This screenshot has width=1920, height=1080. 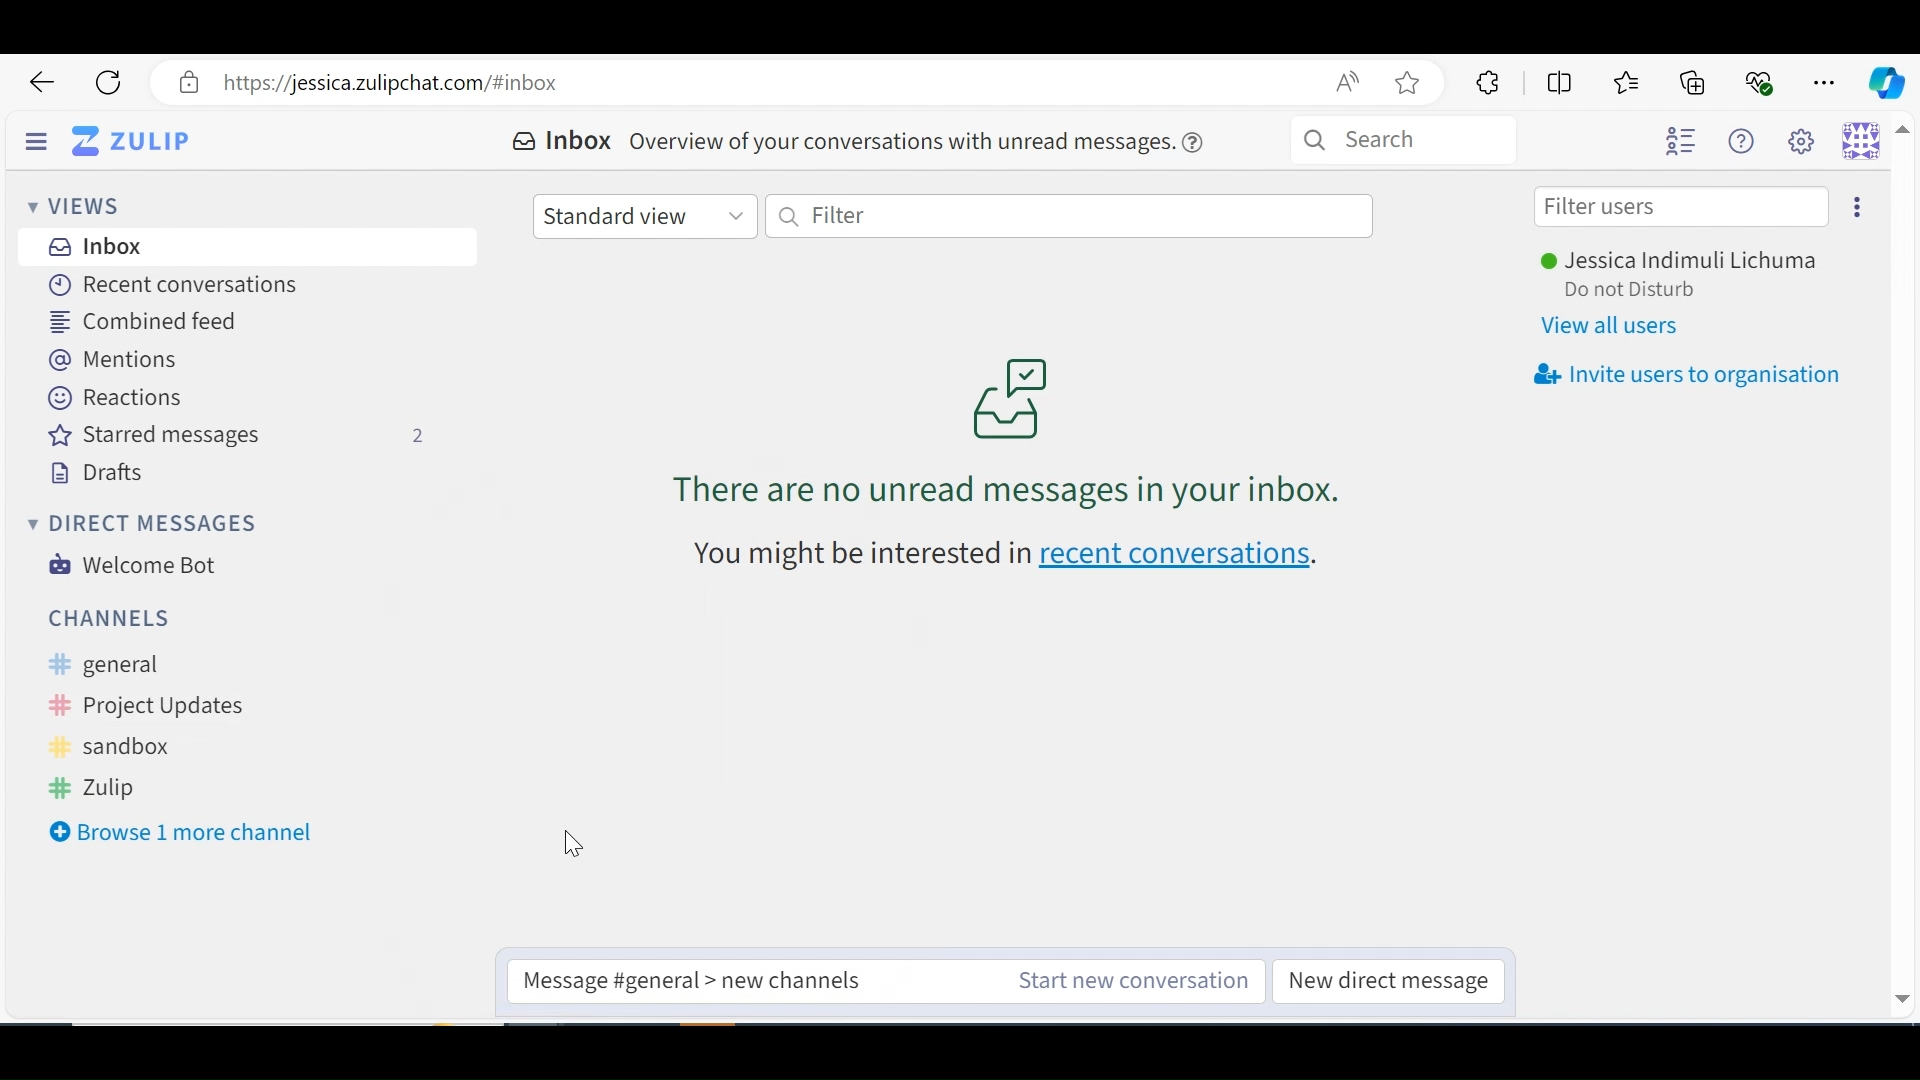 I want to click on Inbox, so click(x=565, y=142).